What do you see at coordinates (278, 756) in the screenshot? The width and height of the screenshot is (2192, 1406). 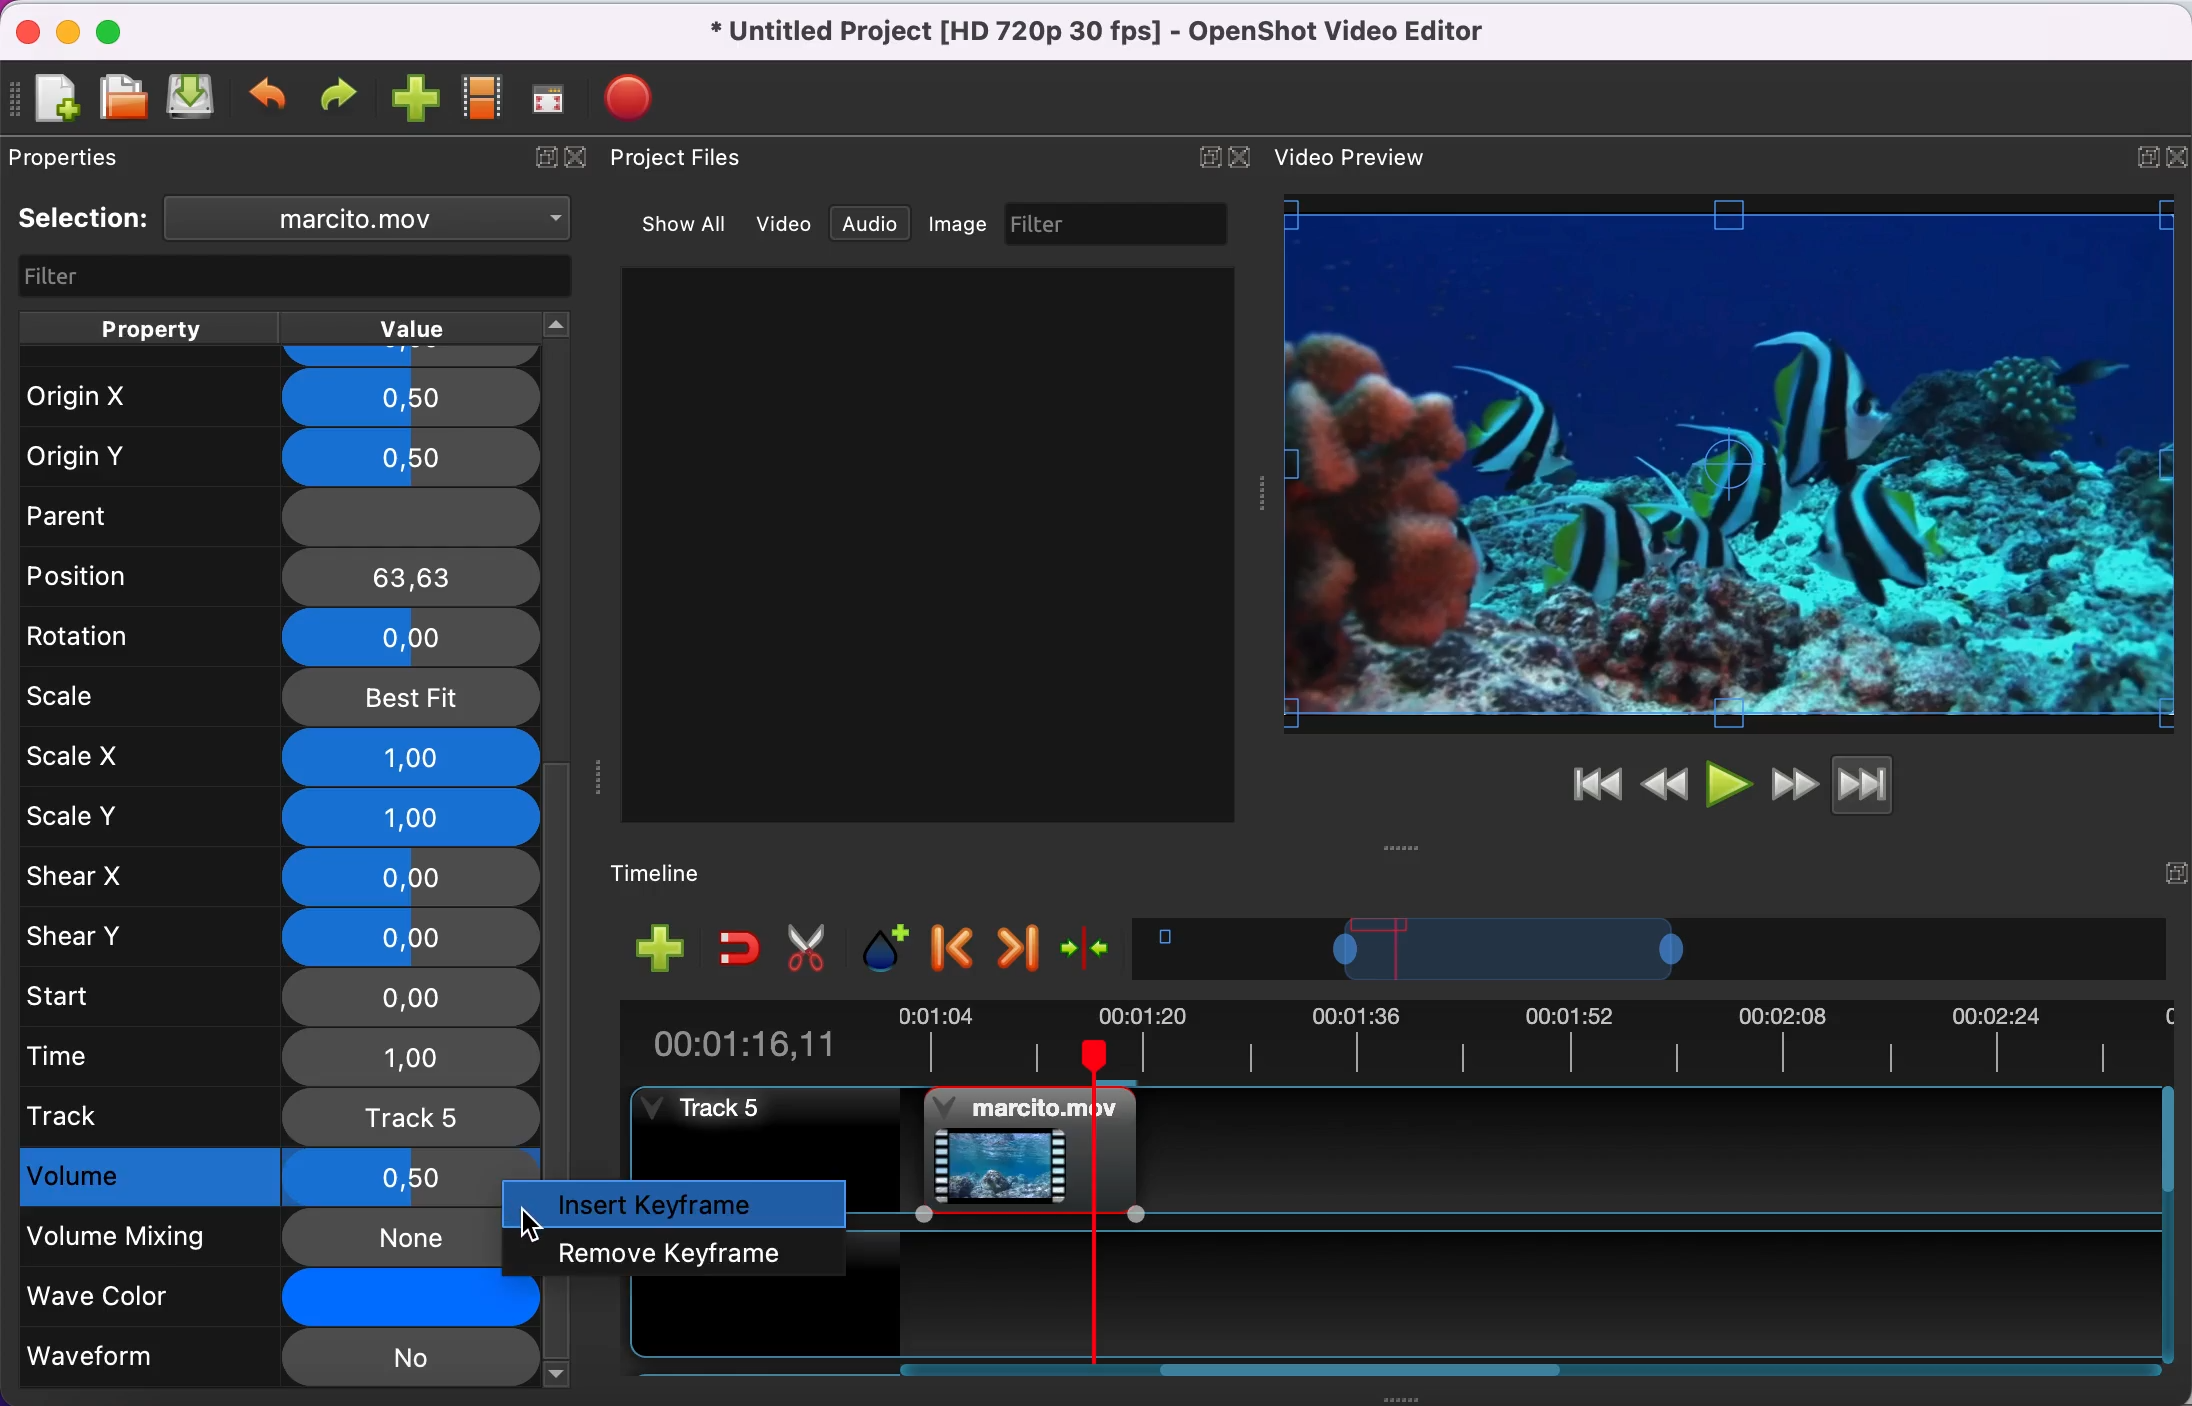 I see `scale x 1` at bounding box center [278, 756].